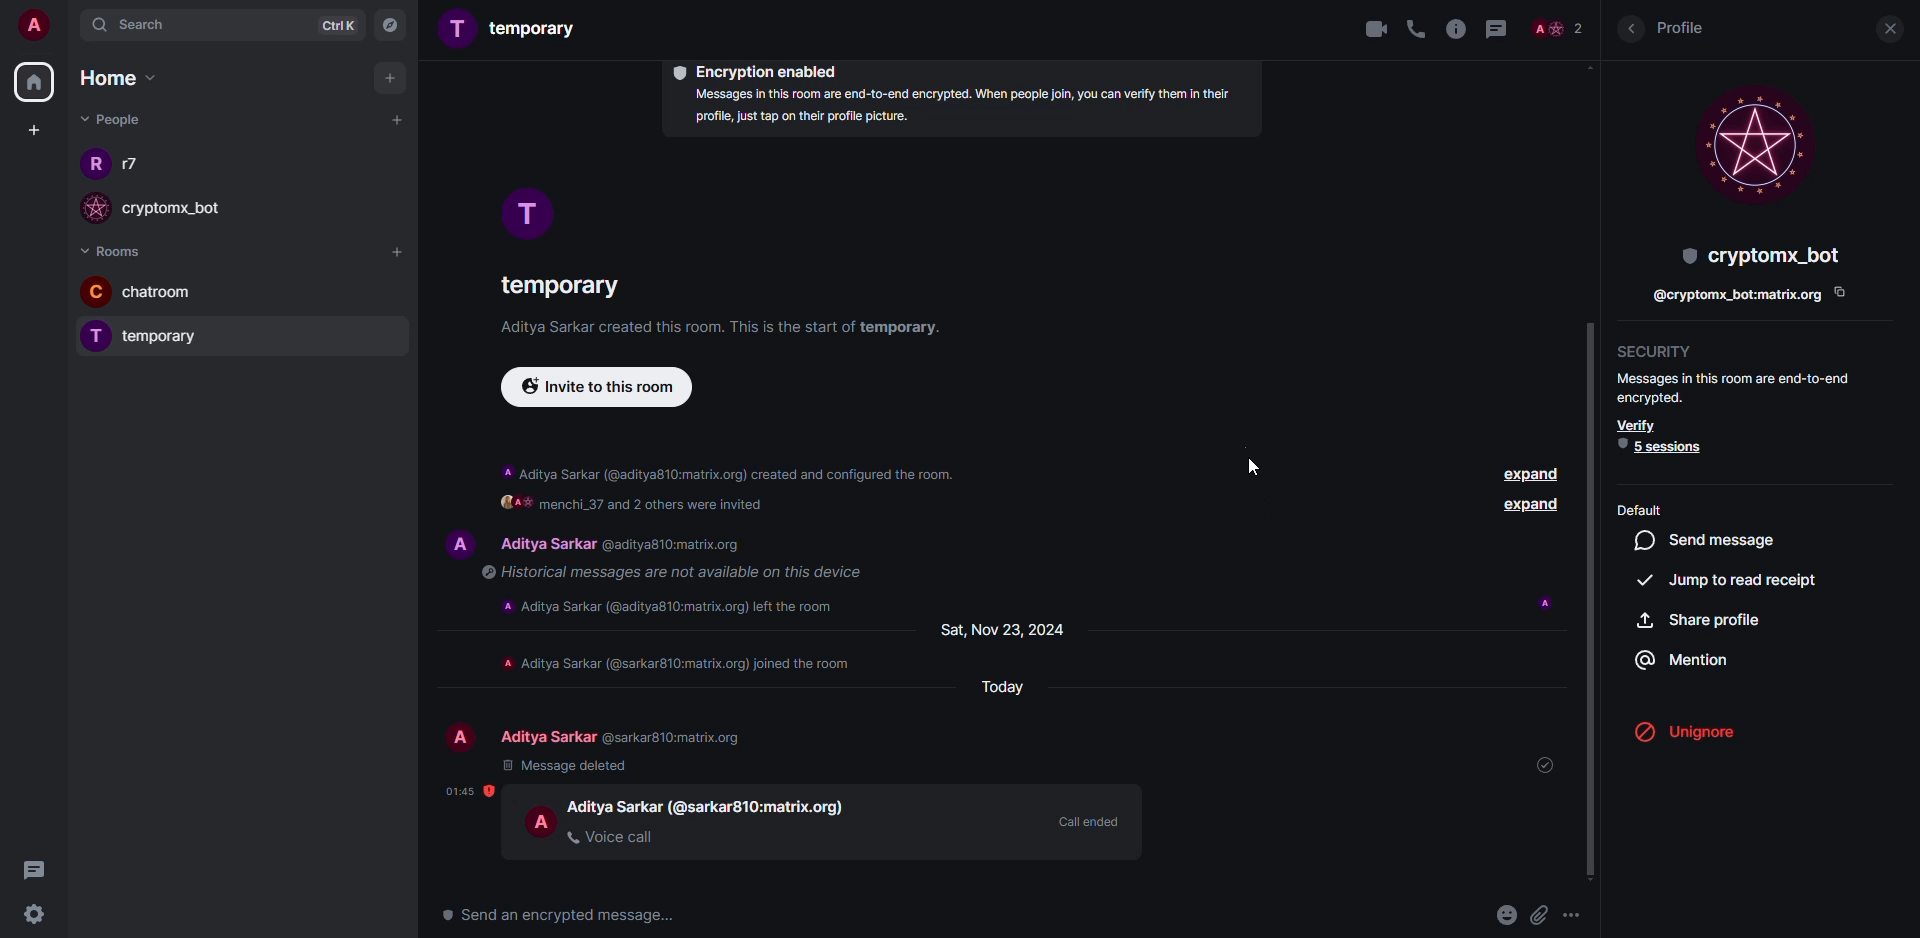 This screenshot has width=1920, height=938. What do you see at coordinates (1526, 474) in the screenshot?
I see `expand` at bounding box center [1526, 474].